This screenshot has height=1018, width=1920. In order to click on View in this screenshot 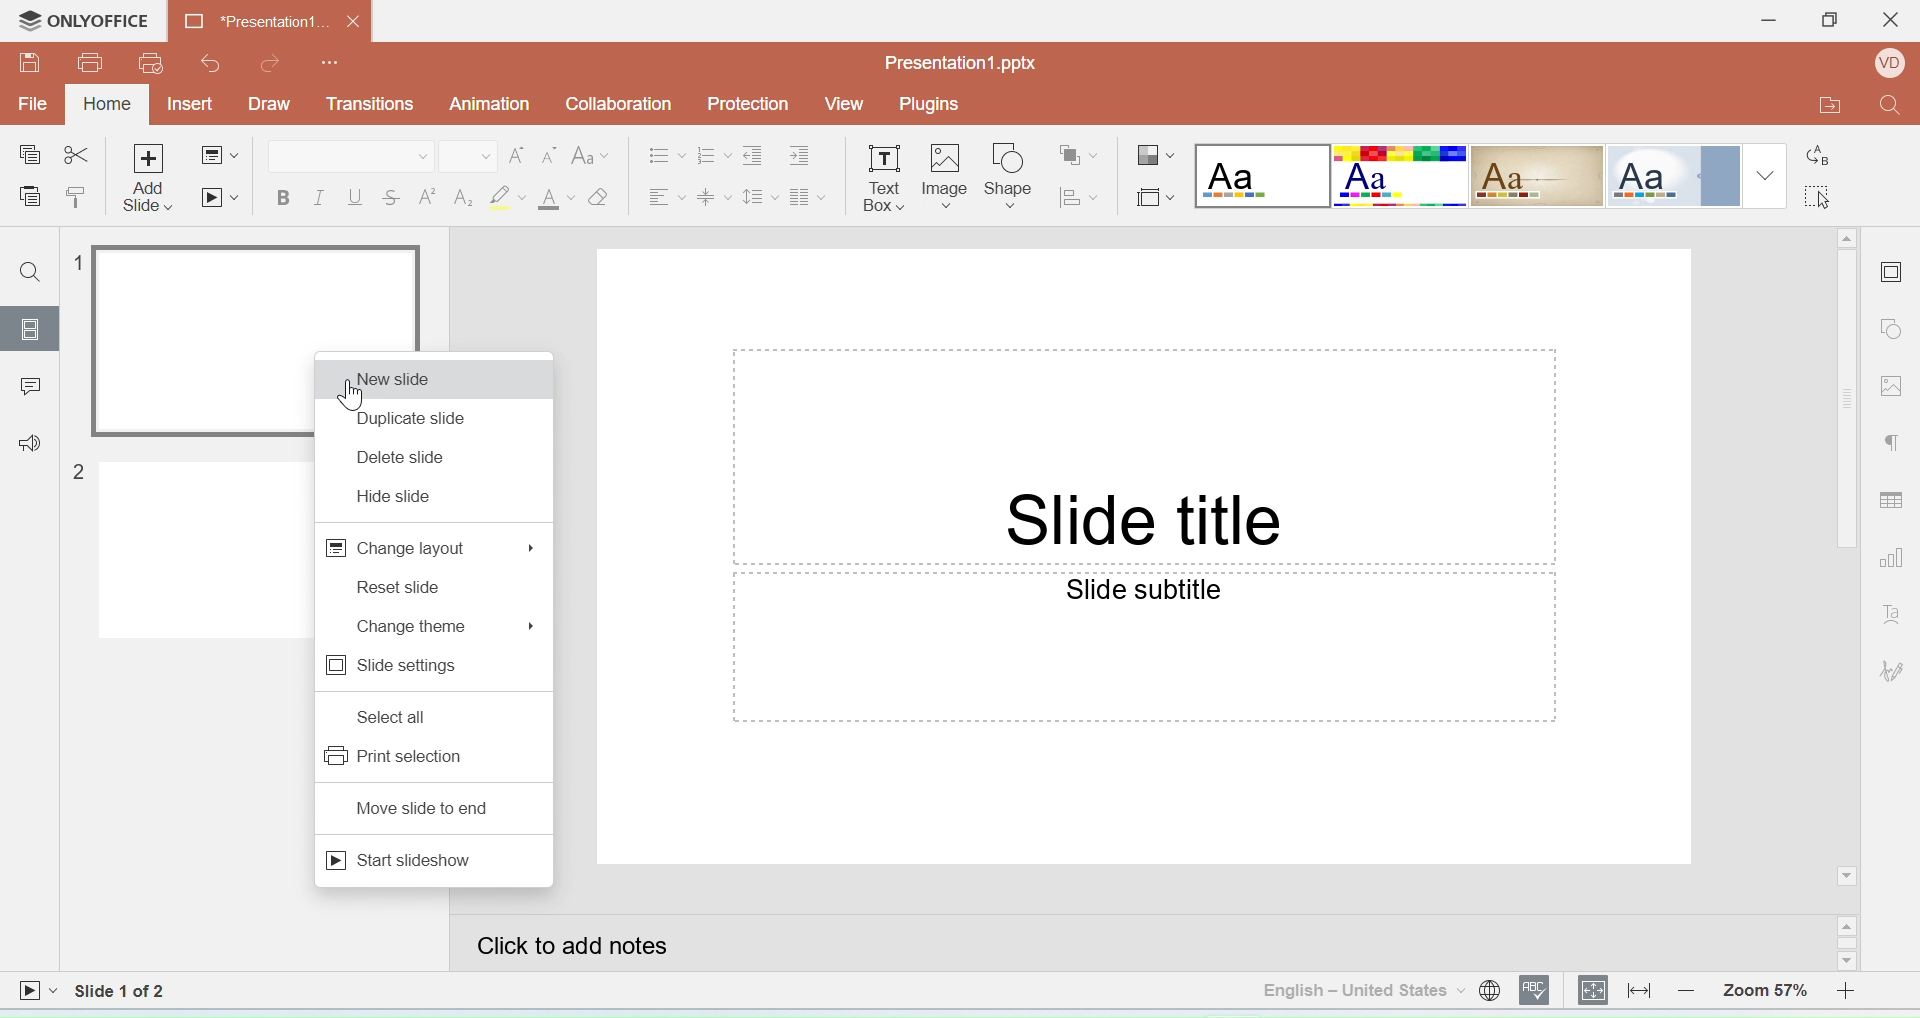, I will do `click(844, 104)`.